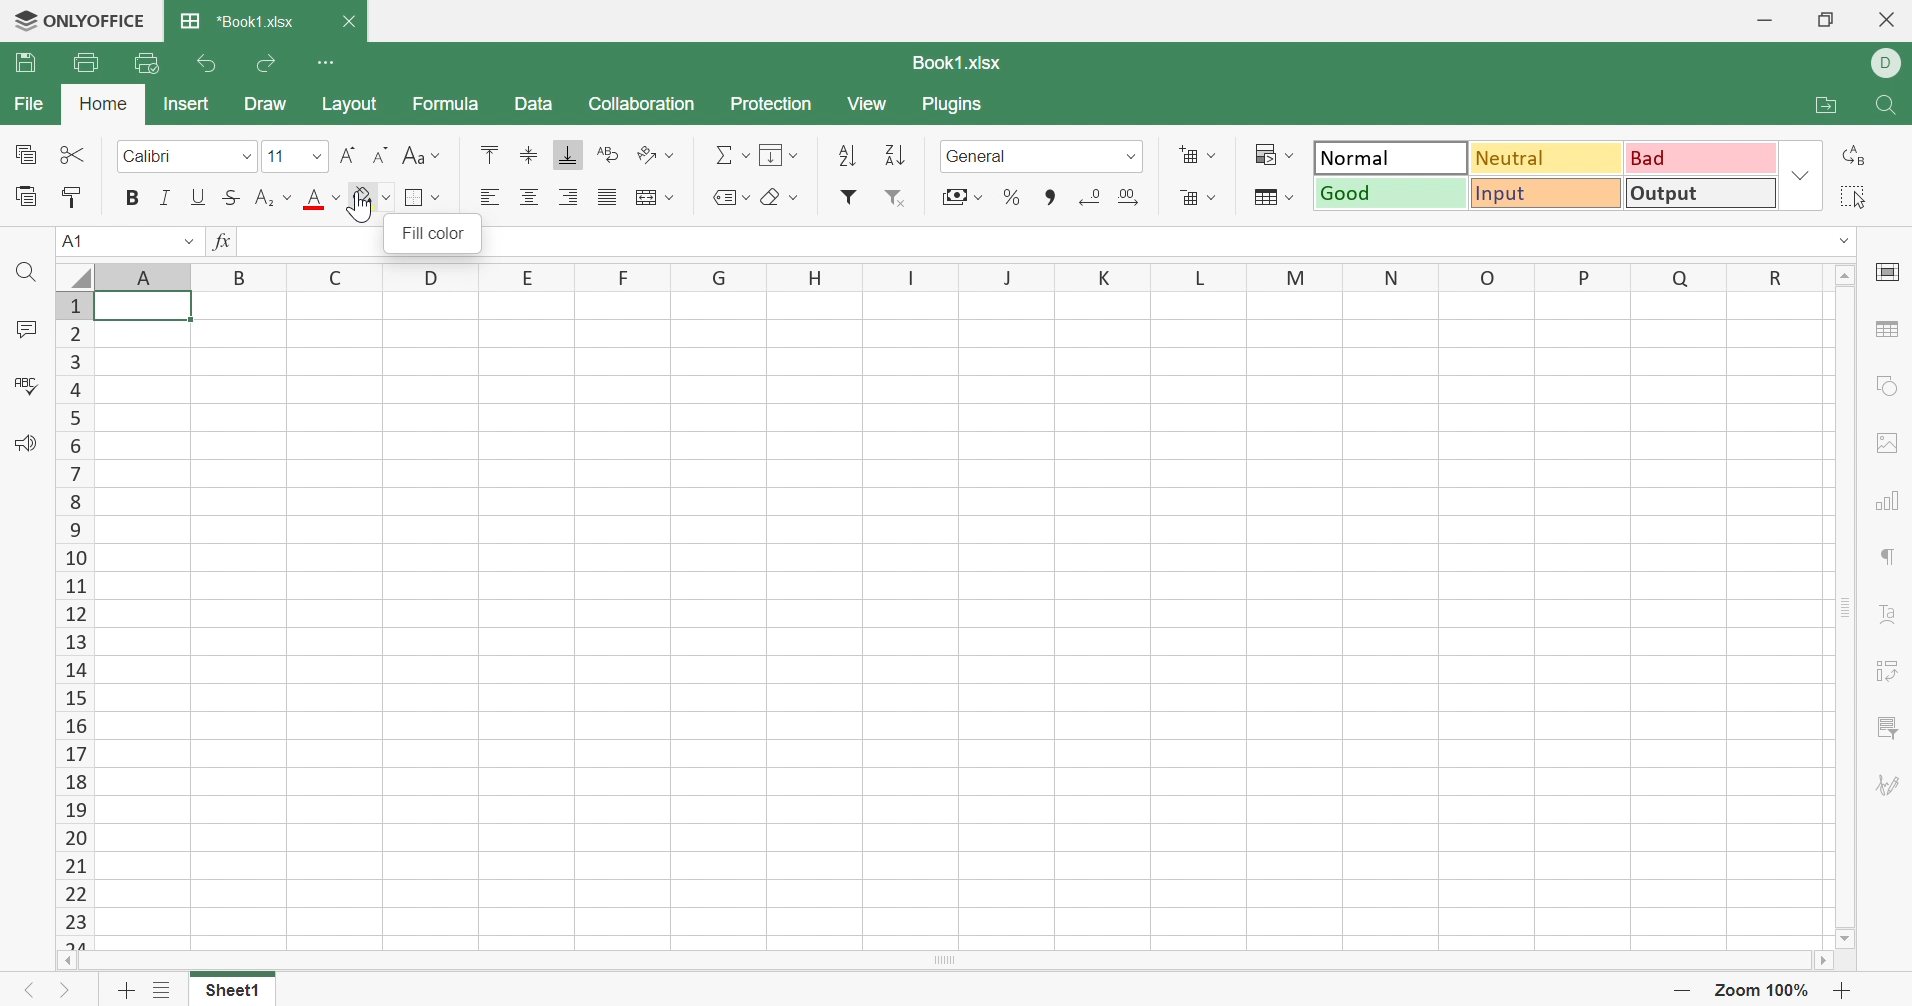 This screenshot has width=1912, height=1006. I want to click on Minimize, so click(1763, 20).